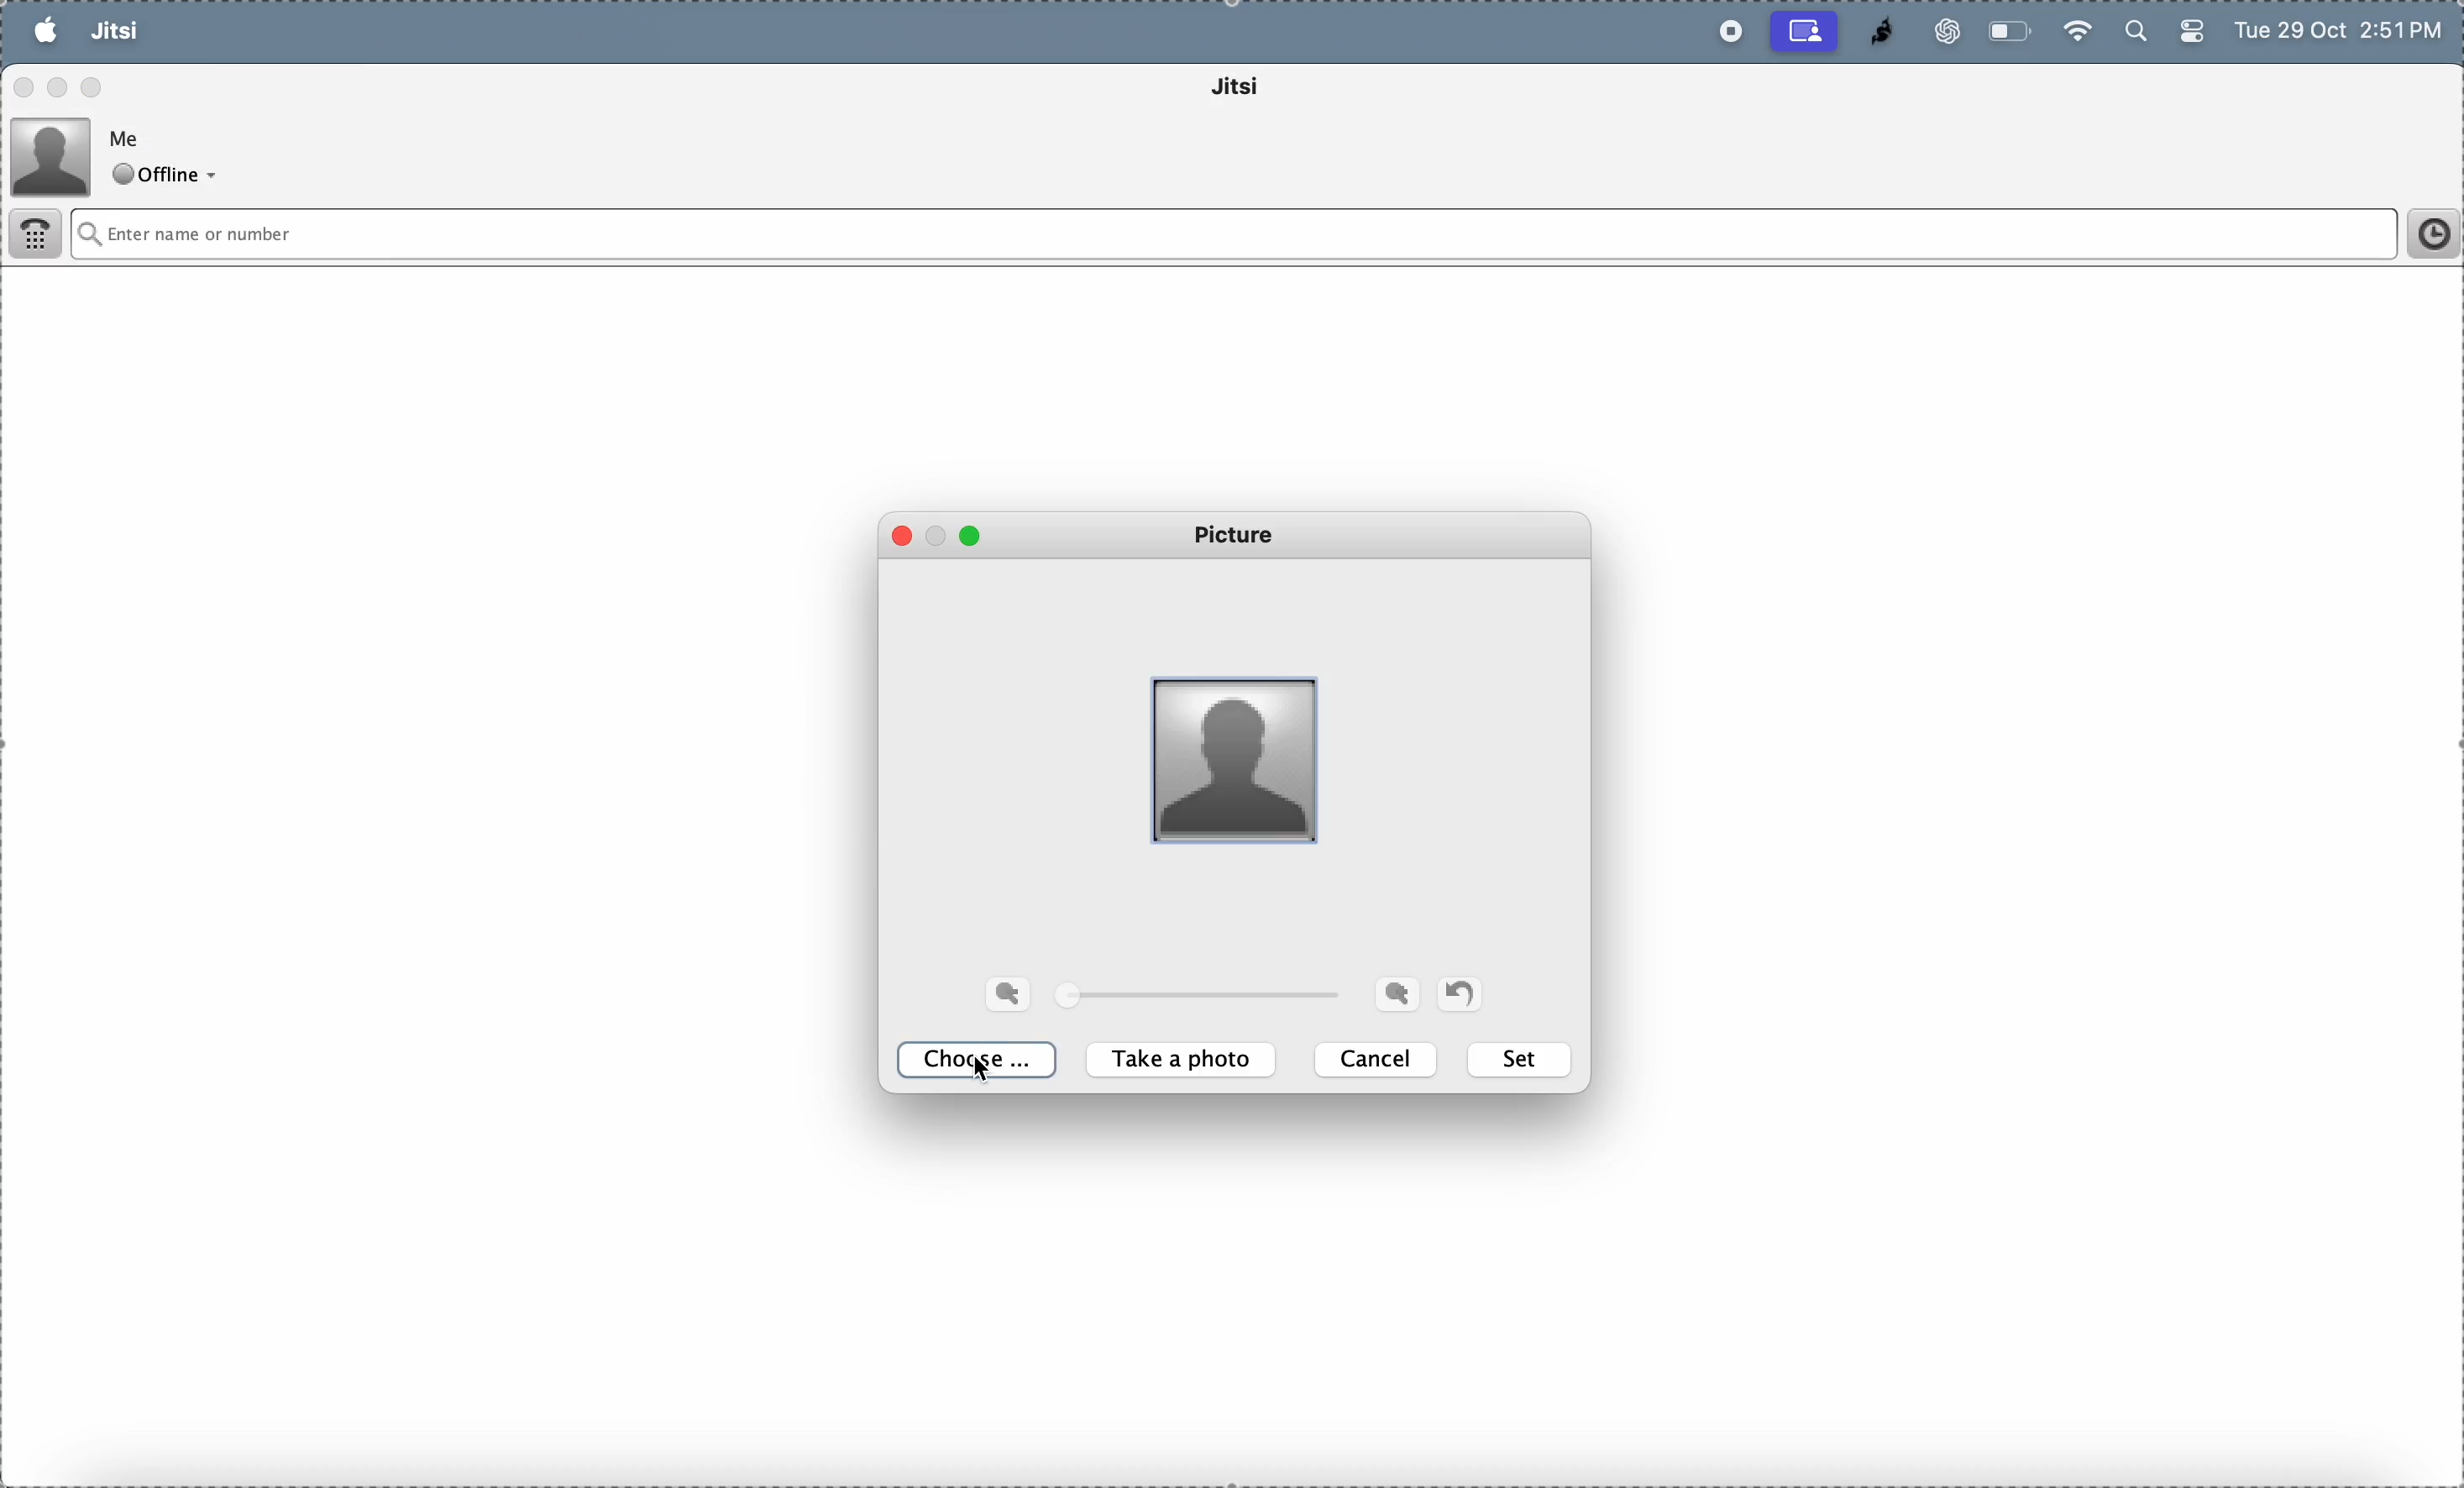 The width and height of the screenshot is (2464, 1488). What do you see at coordinates (38, 237) in the screenshot?
I see `dialer` at bounding box center [38, 237].